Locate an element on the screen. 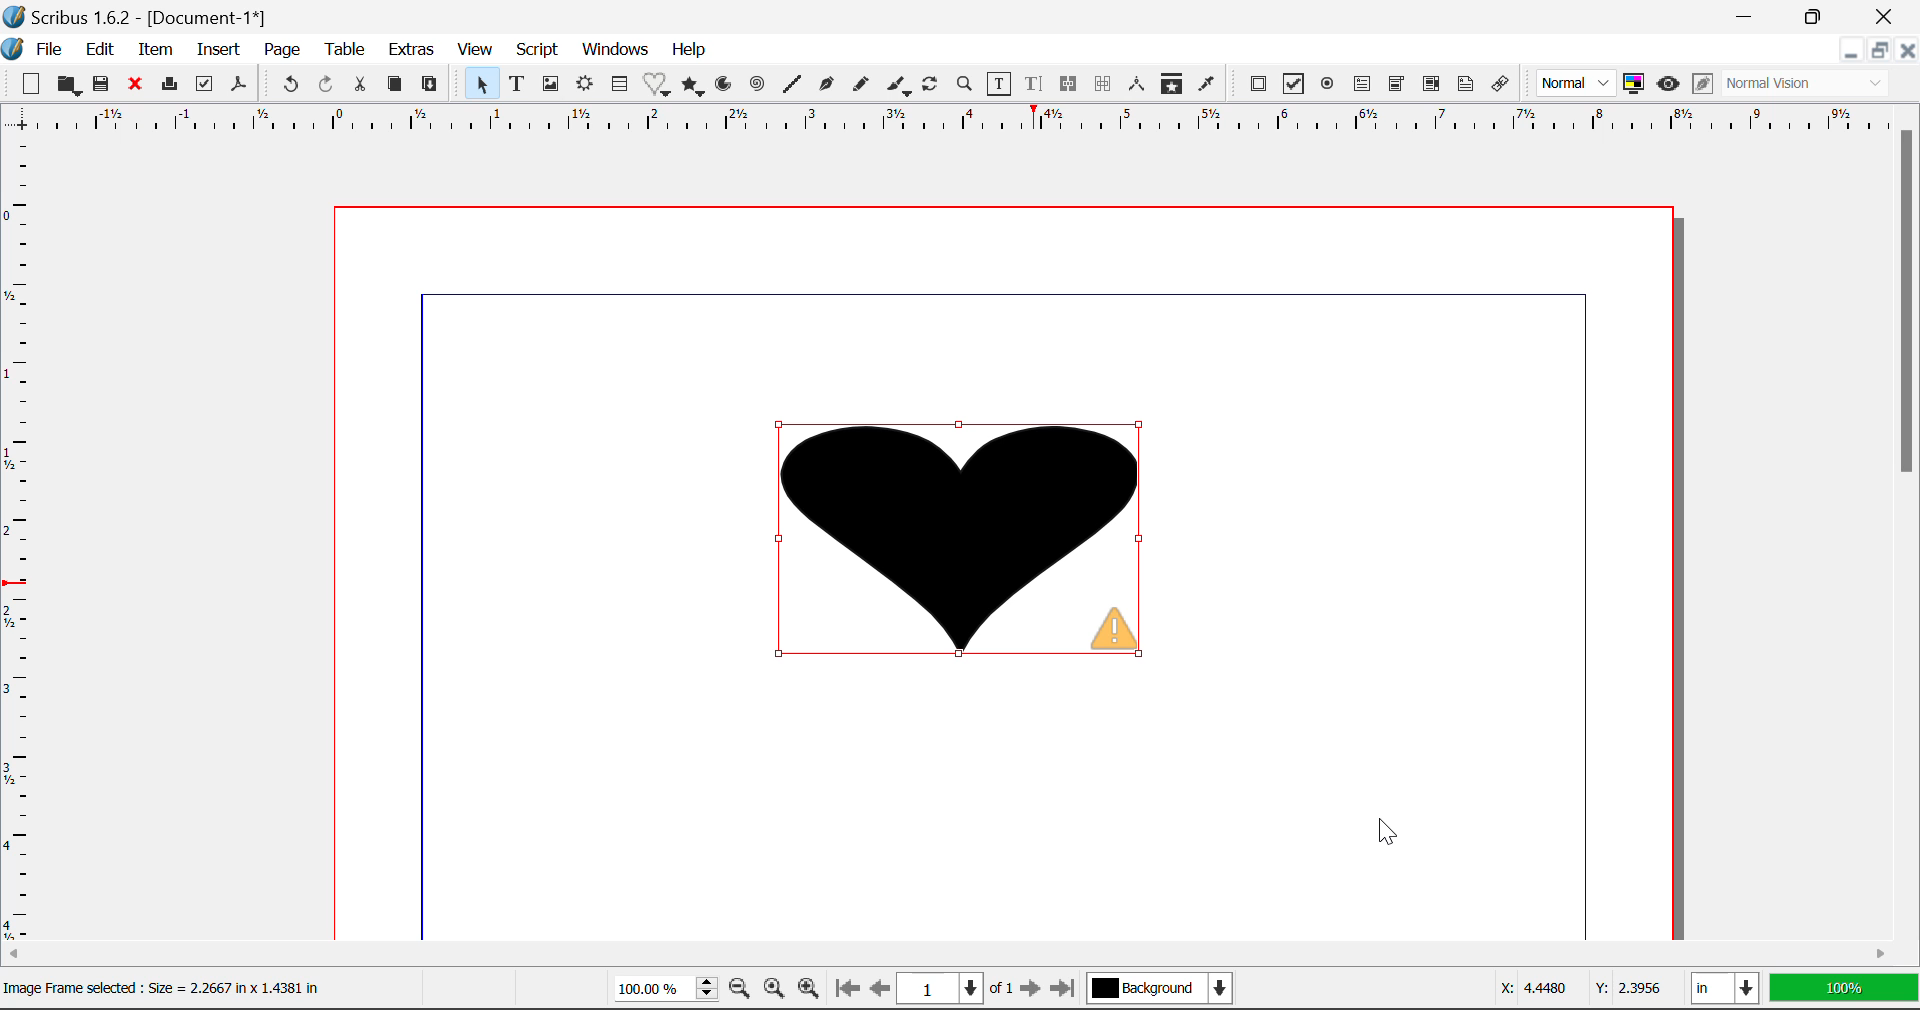  Arcs is located at coordinates (722, 84).